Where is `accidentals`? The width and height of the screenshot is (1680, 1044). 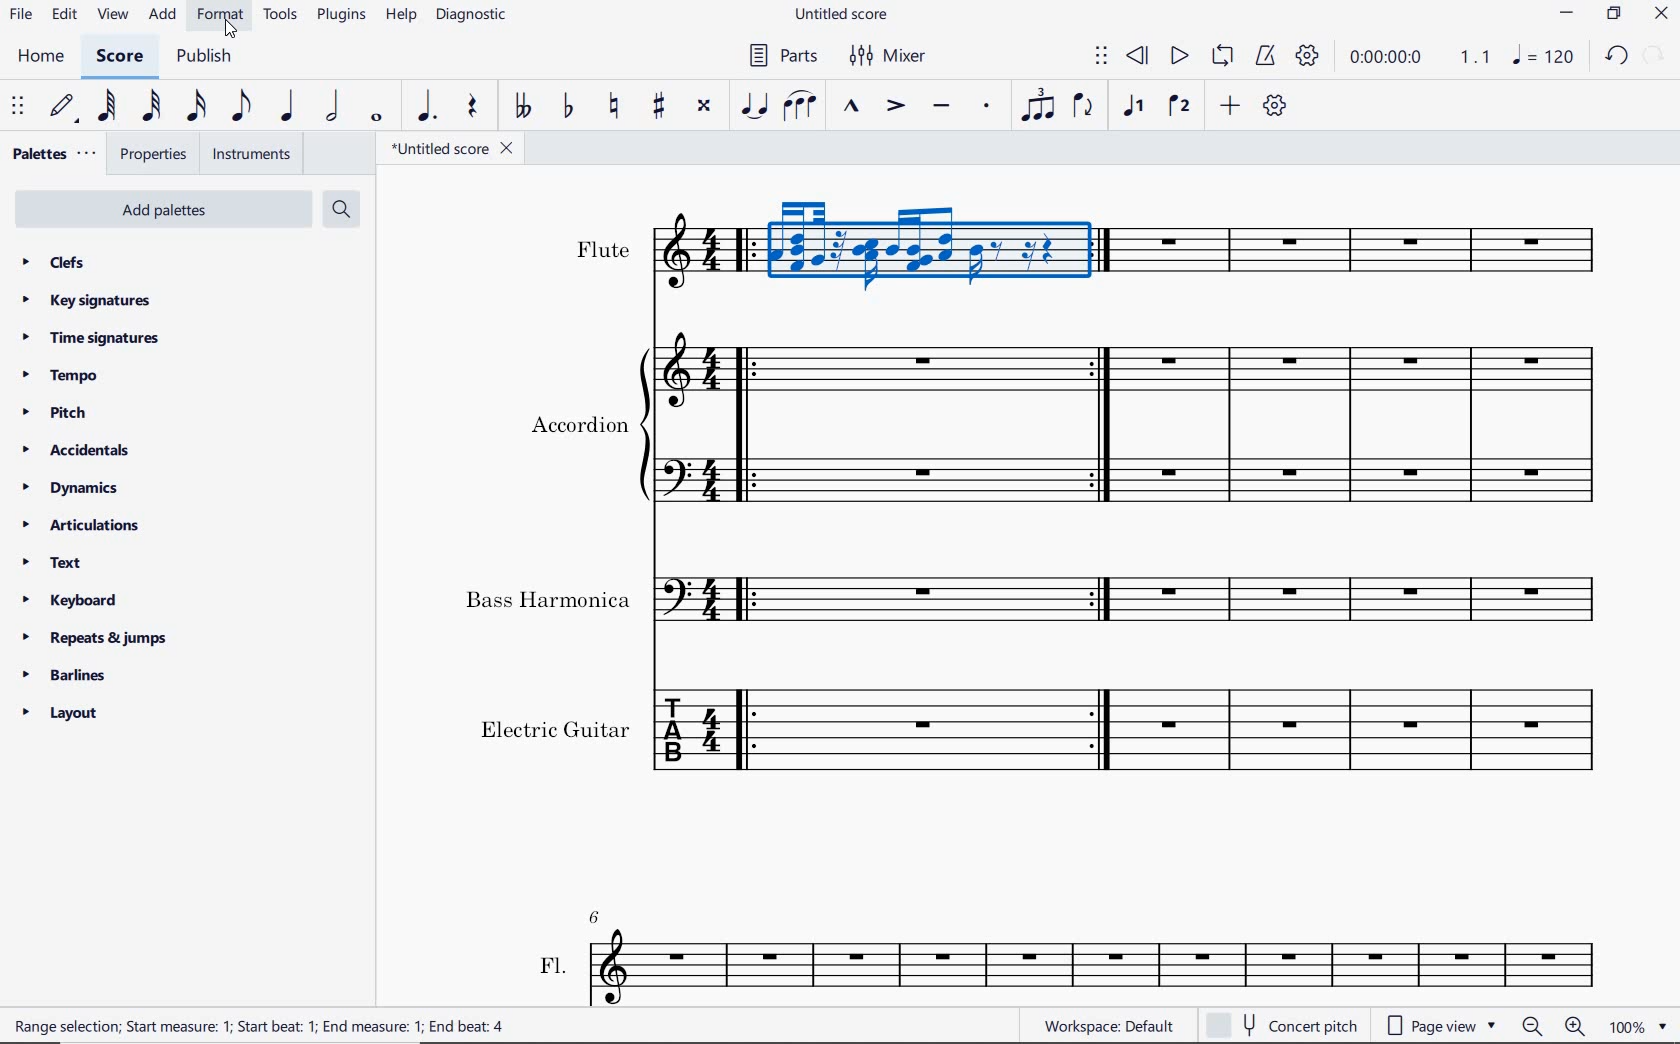 accidentals is located at coordinates (77, 450).